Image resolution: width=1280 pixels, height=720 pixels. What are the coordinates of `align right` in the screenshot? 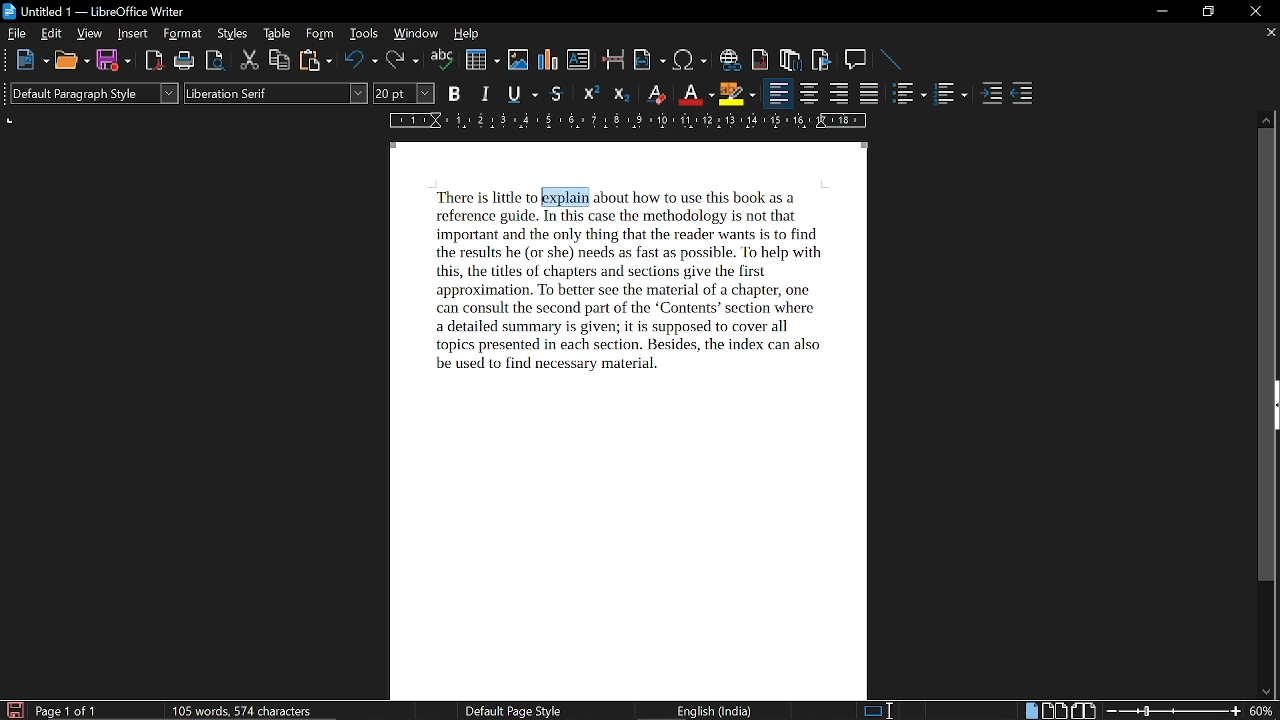 It's located at (841, 94).